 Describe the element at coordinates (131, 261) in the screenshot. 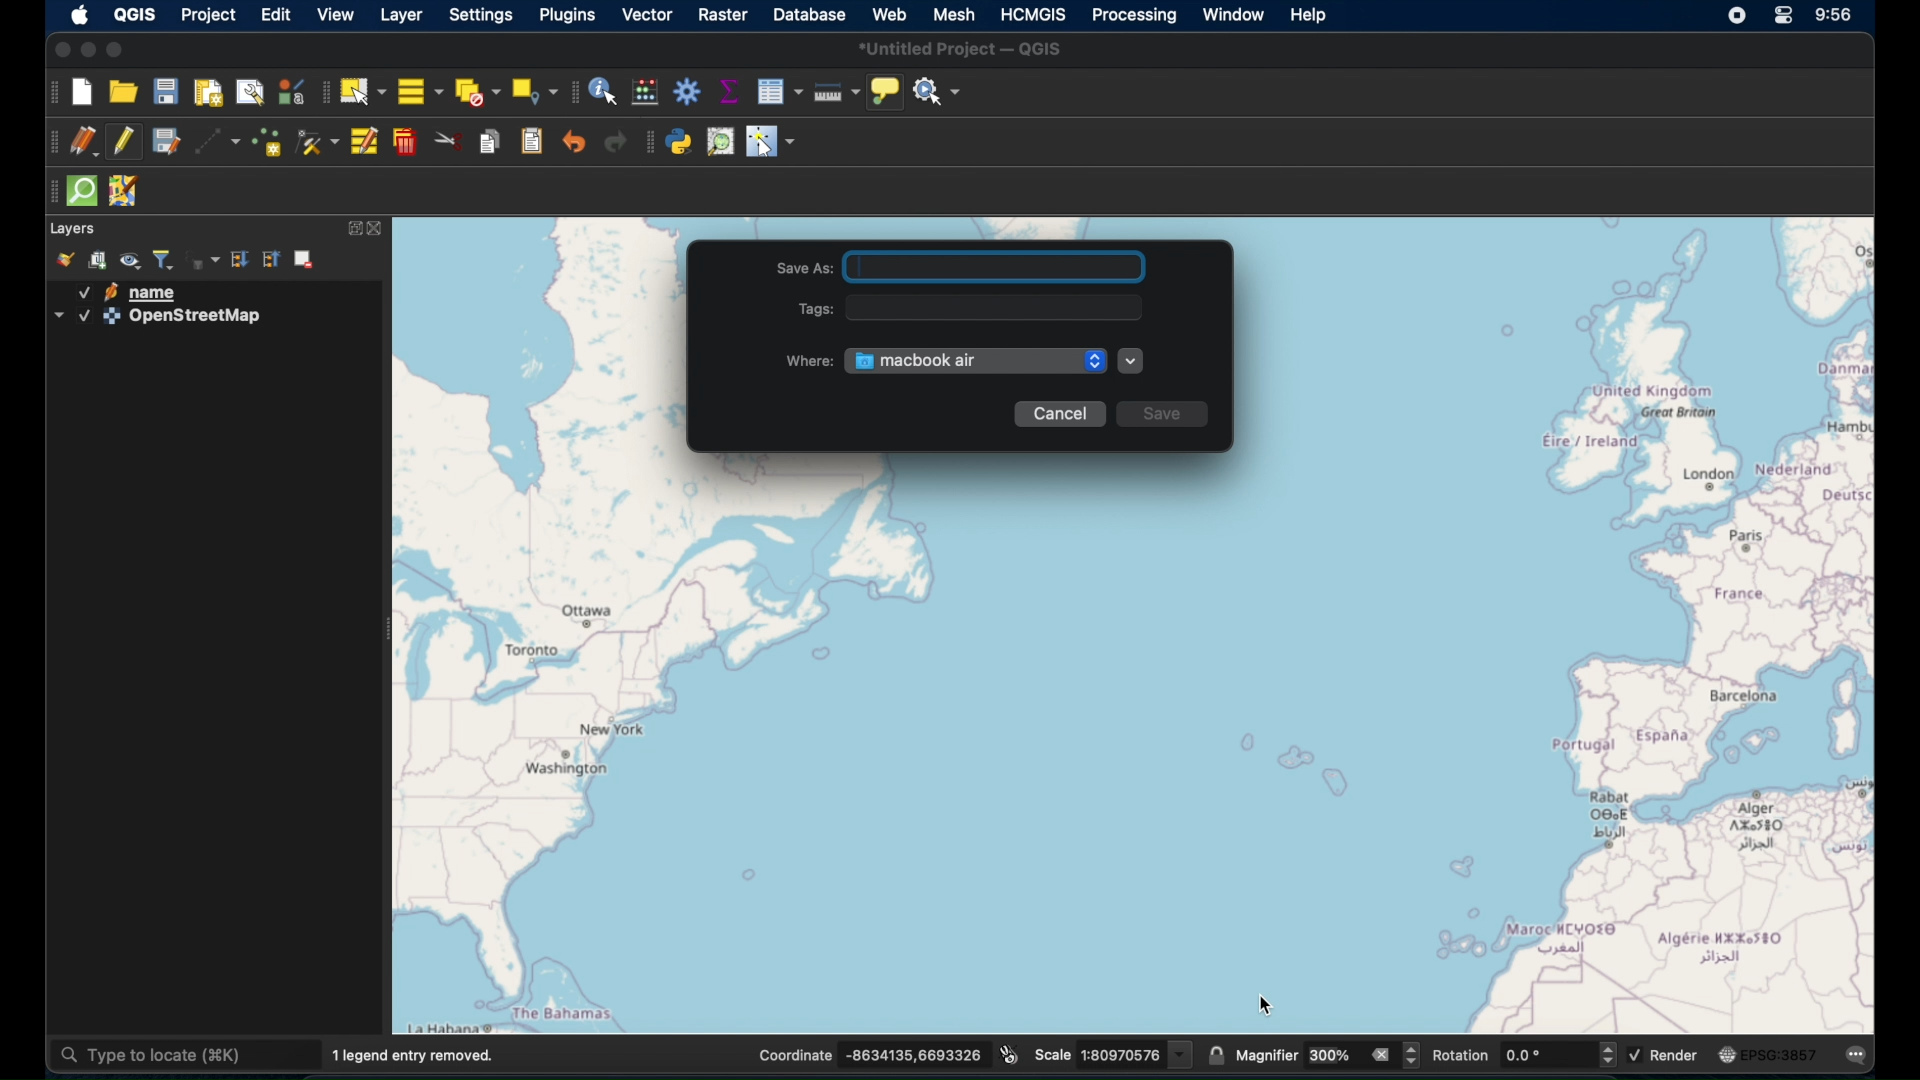

I see `manage map themes` at that location.